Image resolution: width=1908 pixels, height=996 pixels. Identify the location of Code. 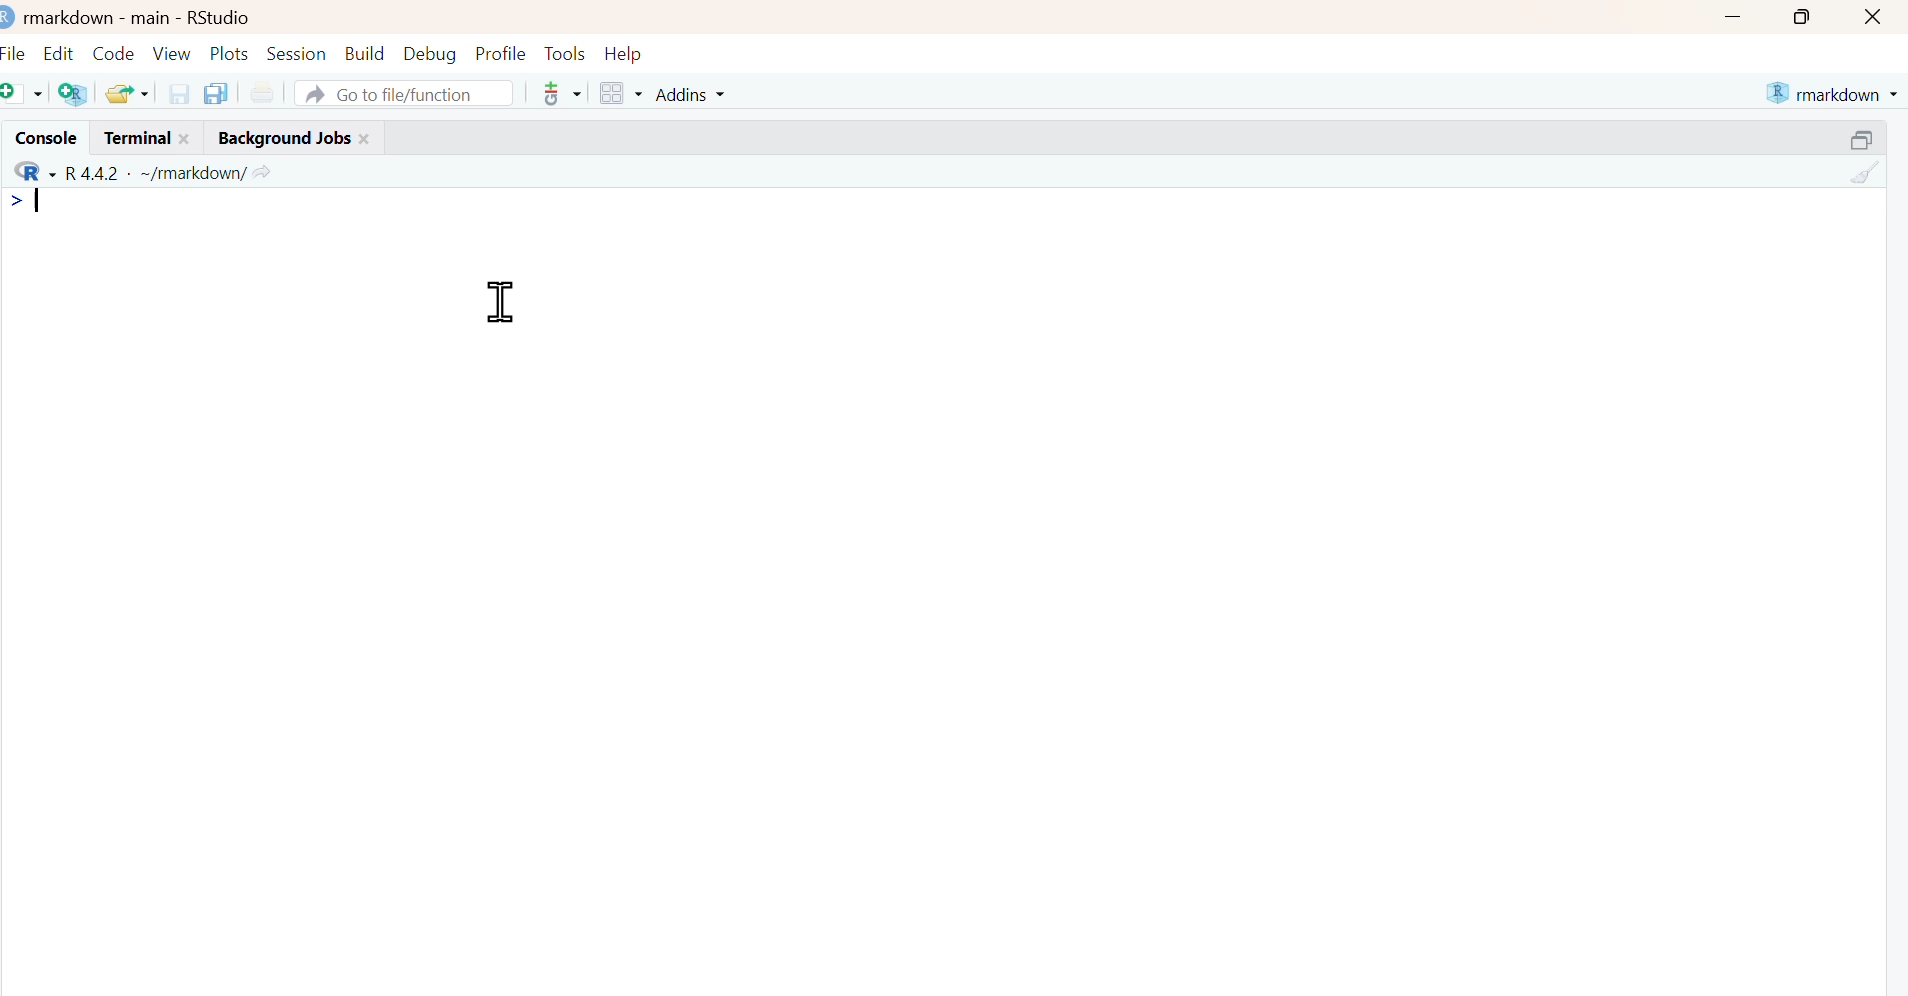
(114, 48).